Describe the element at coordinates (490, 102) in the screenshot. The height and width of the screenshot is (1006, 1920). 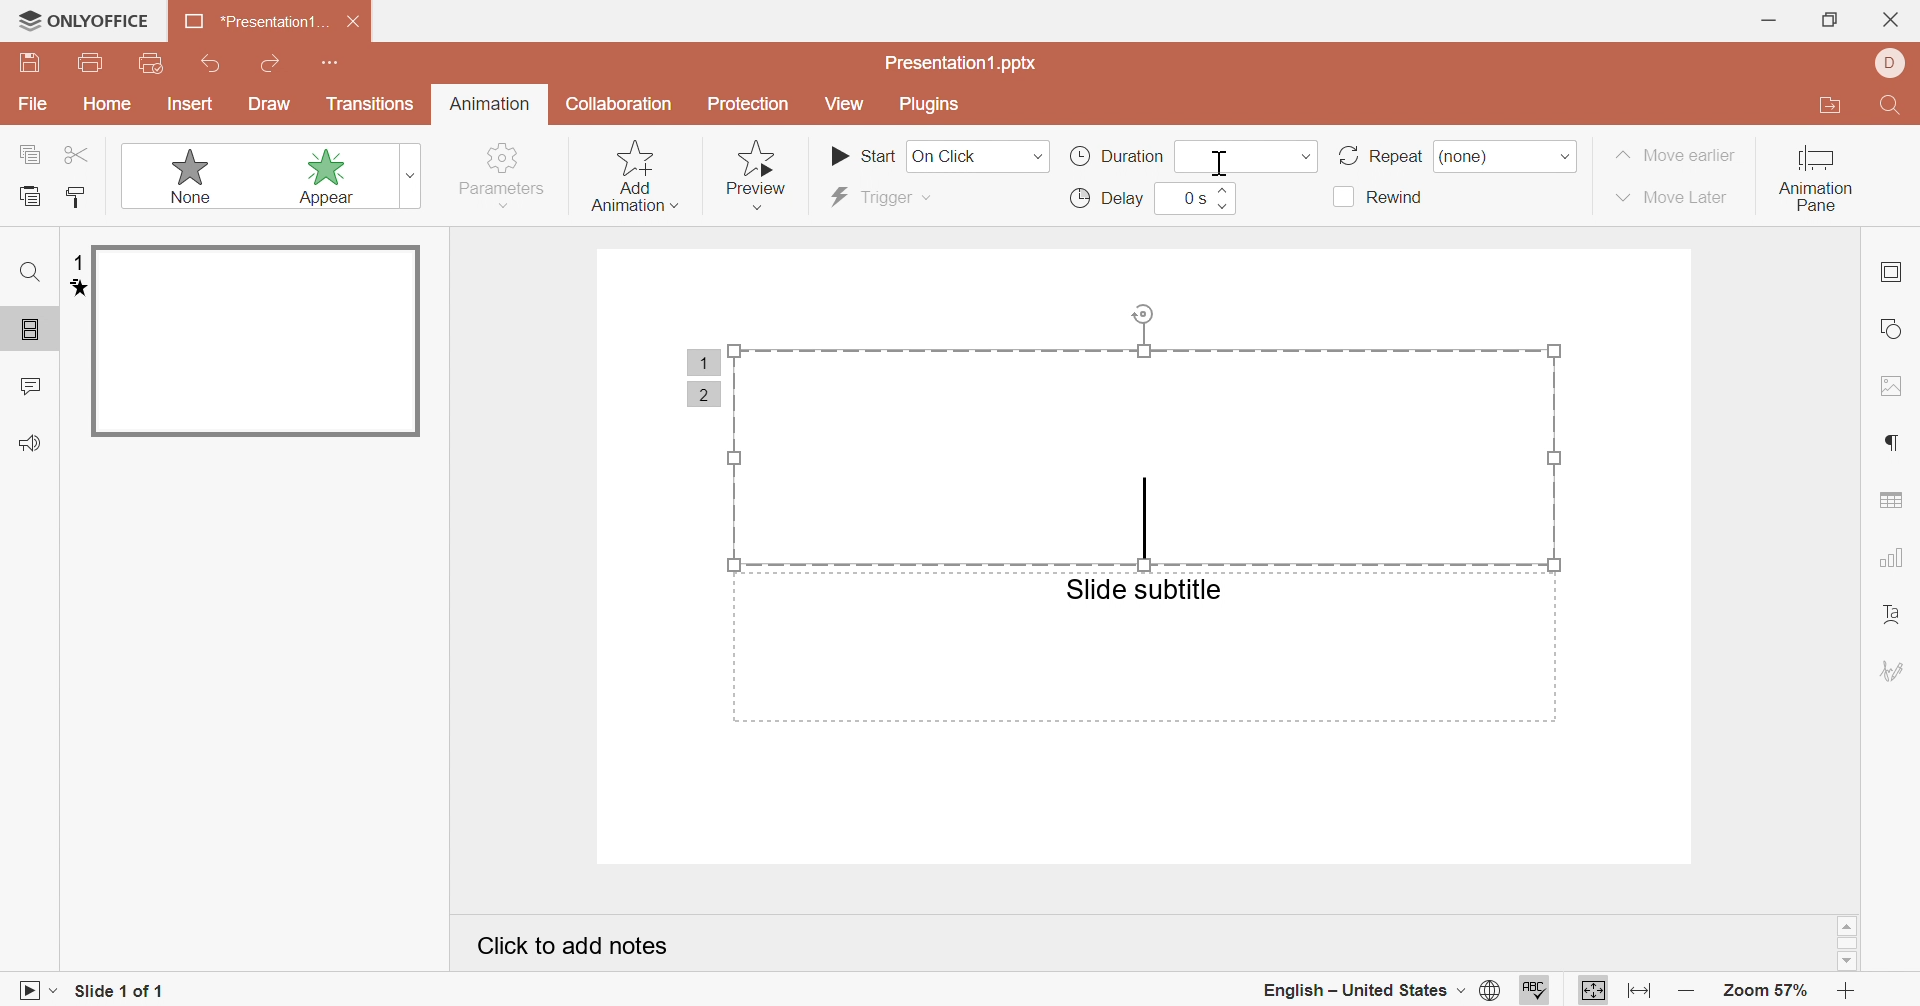
I see `animation` at that location.